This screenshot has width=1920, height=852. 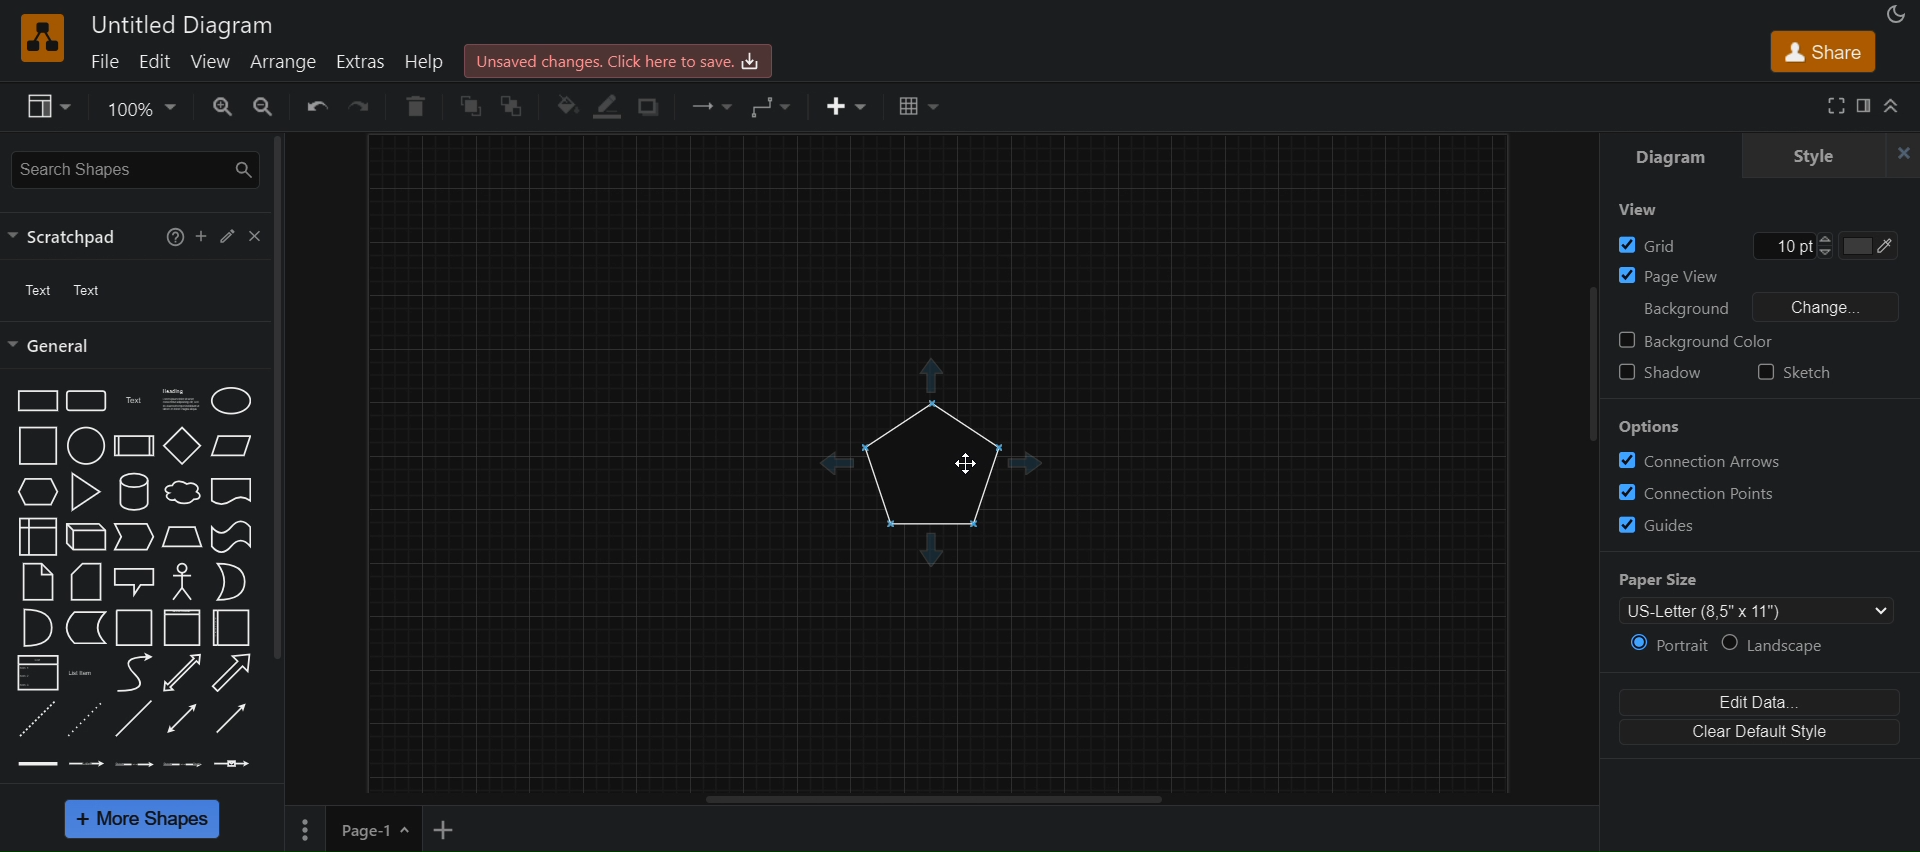 What do you see at coordinates (38, 764) in the screenshot?
I see `Link` at bounding box center [38, 764].